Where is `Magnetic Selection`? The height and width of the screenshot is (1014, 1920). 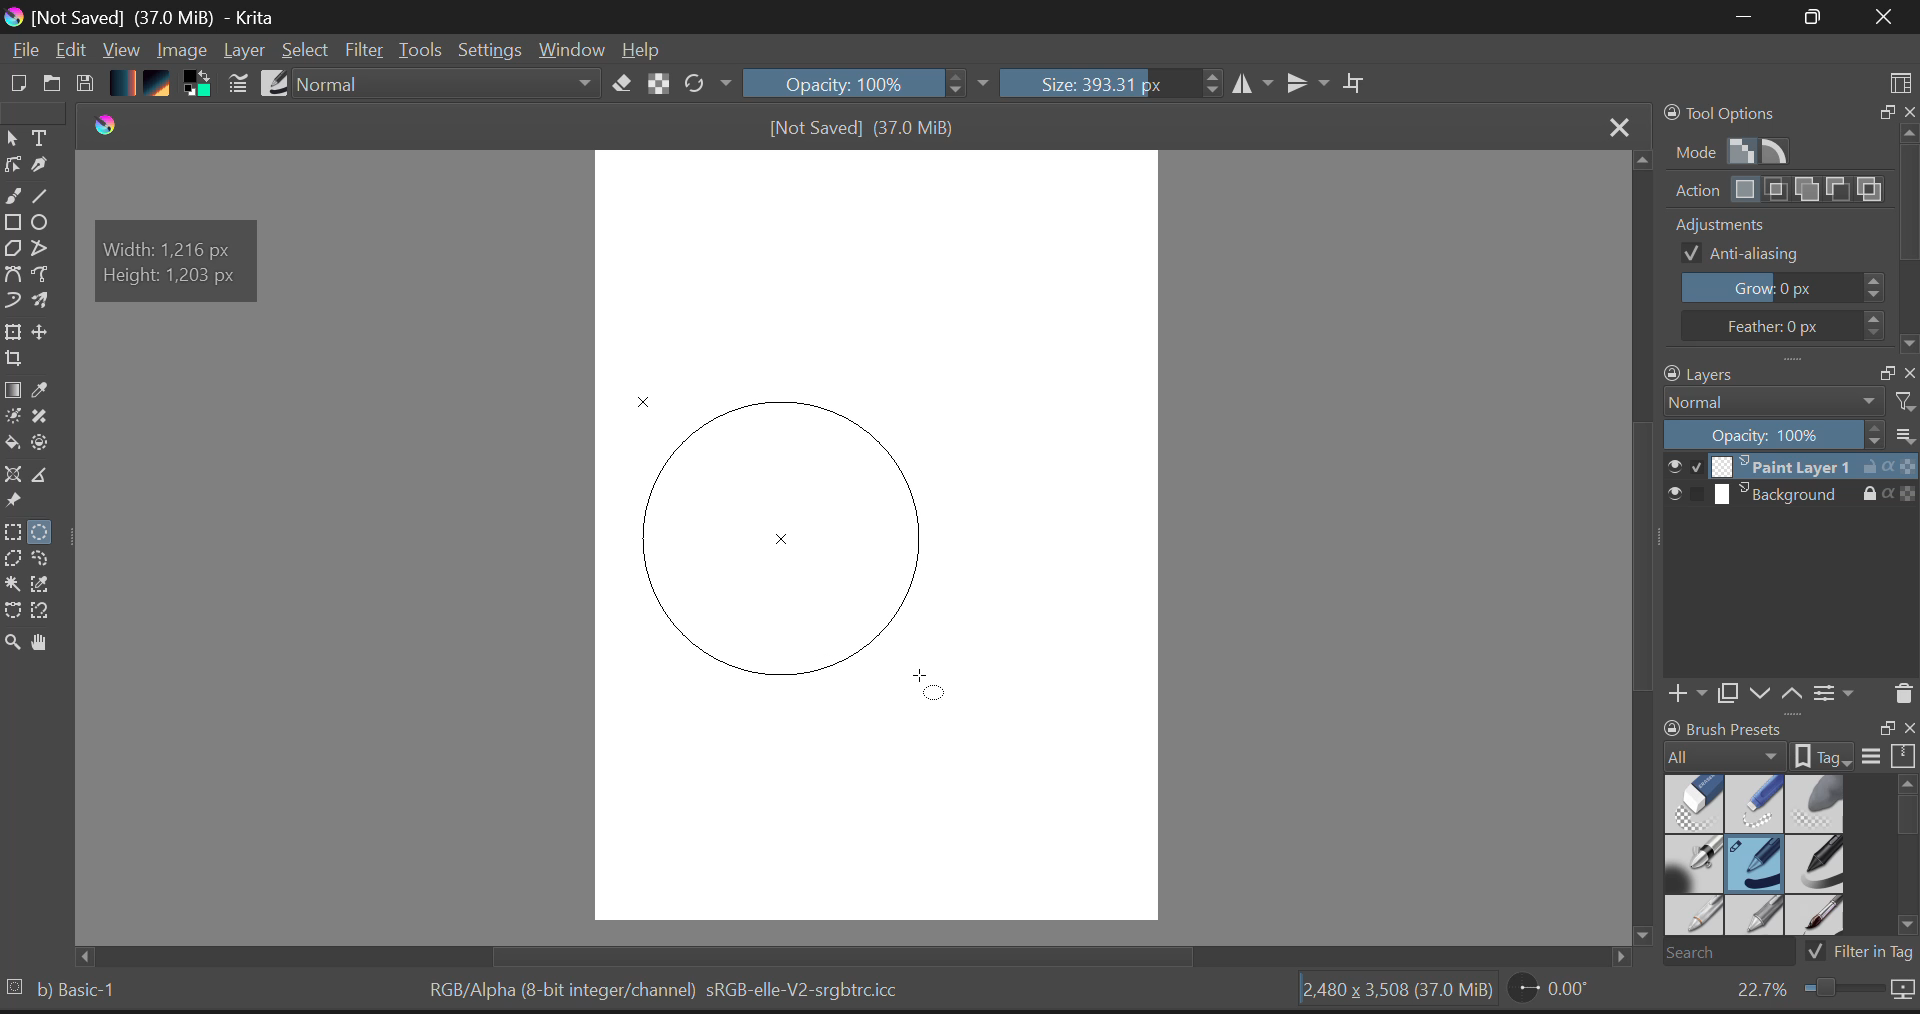 Magnetic Selection is located at coordinates (47, 613).